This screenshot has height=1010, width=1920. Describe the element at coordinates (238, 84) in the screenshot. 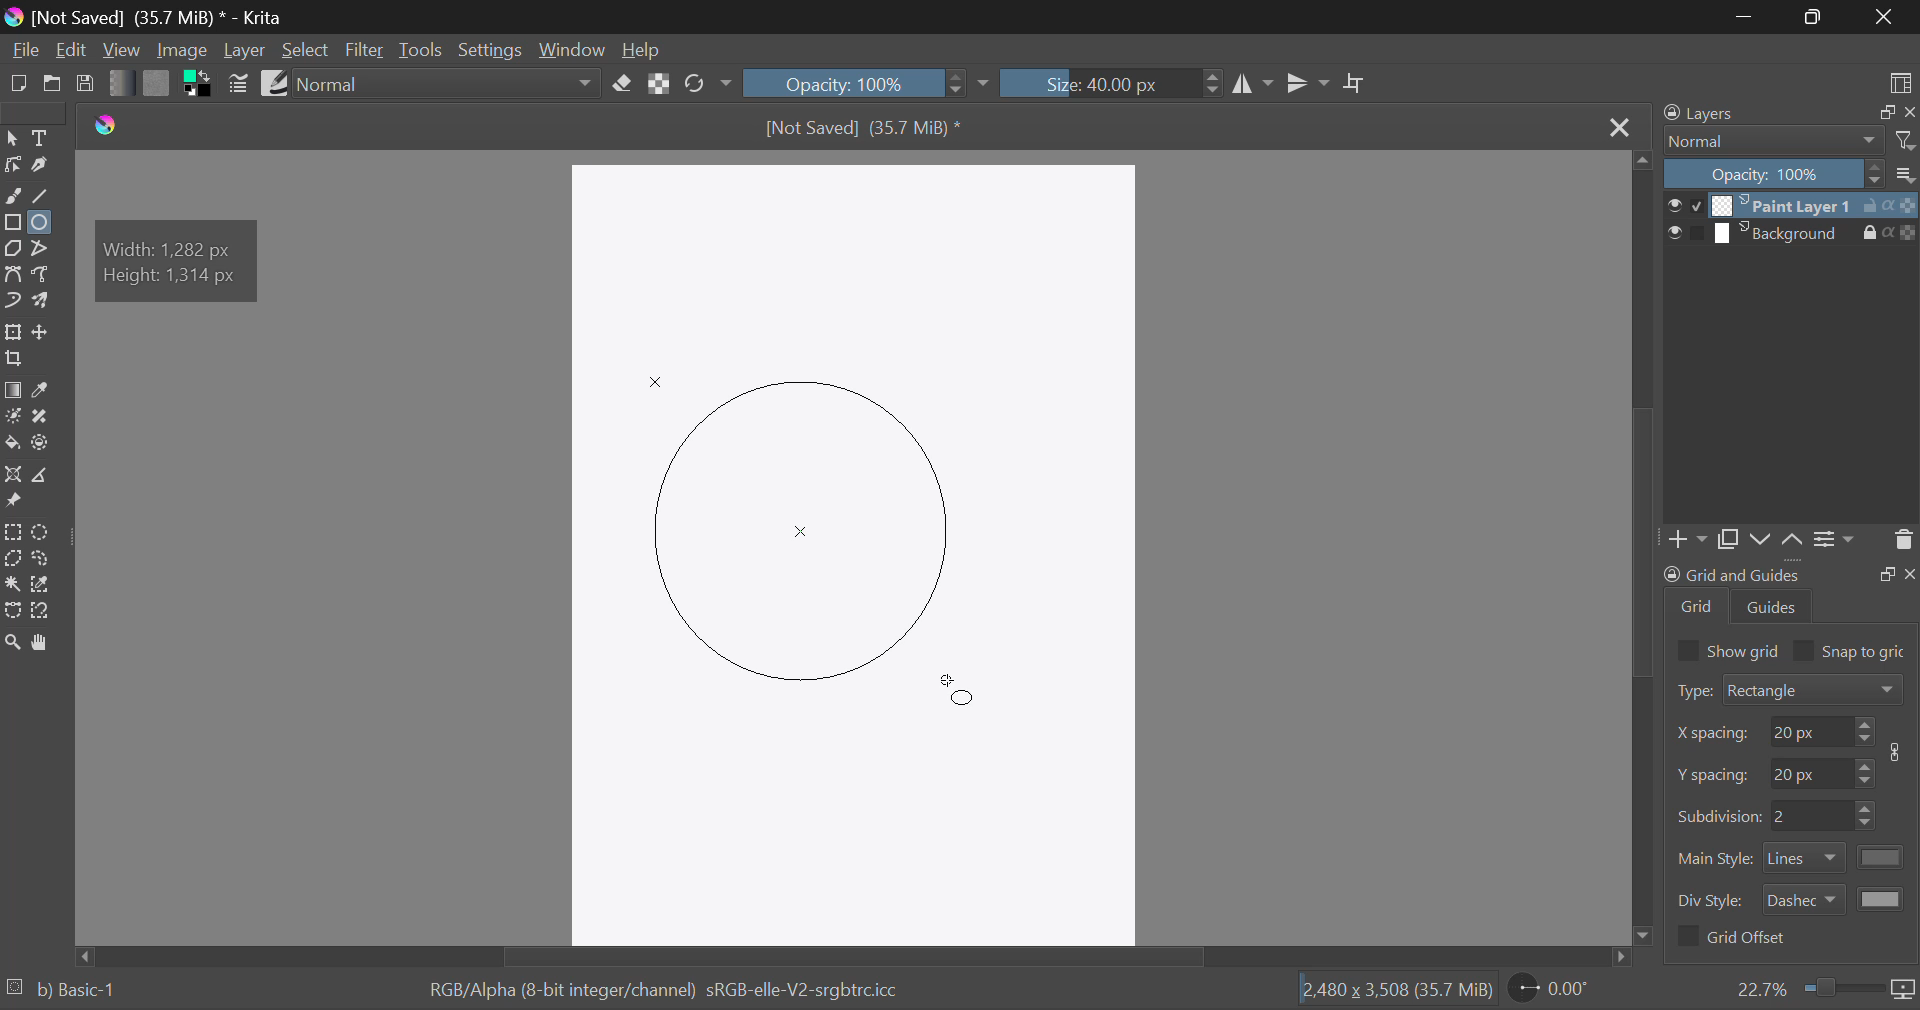

I see `Brush Settings` at that location.